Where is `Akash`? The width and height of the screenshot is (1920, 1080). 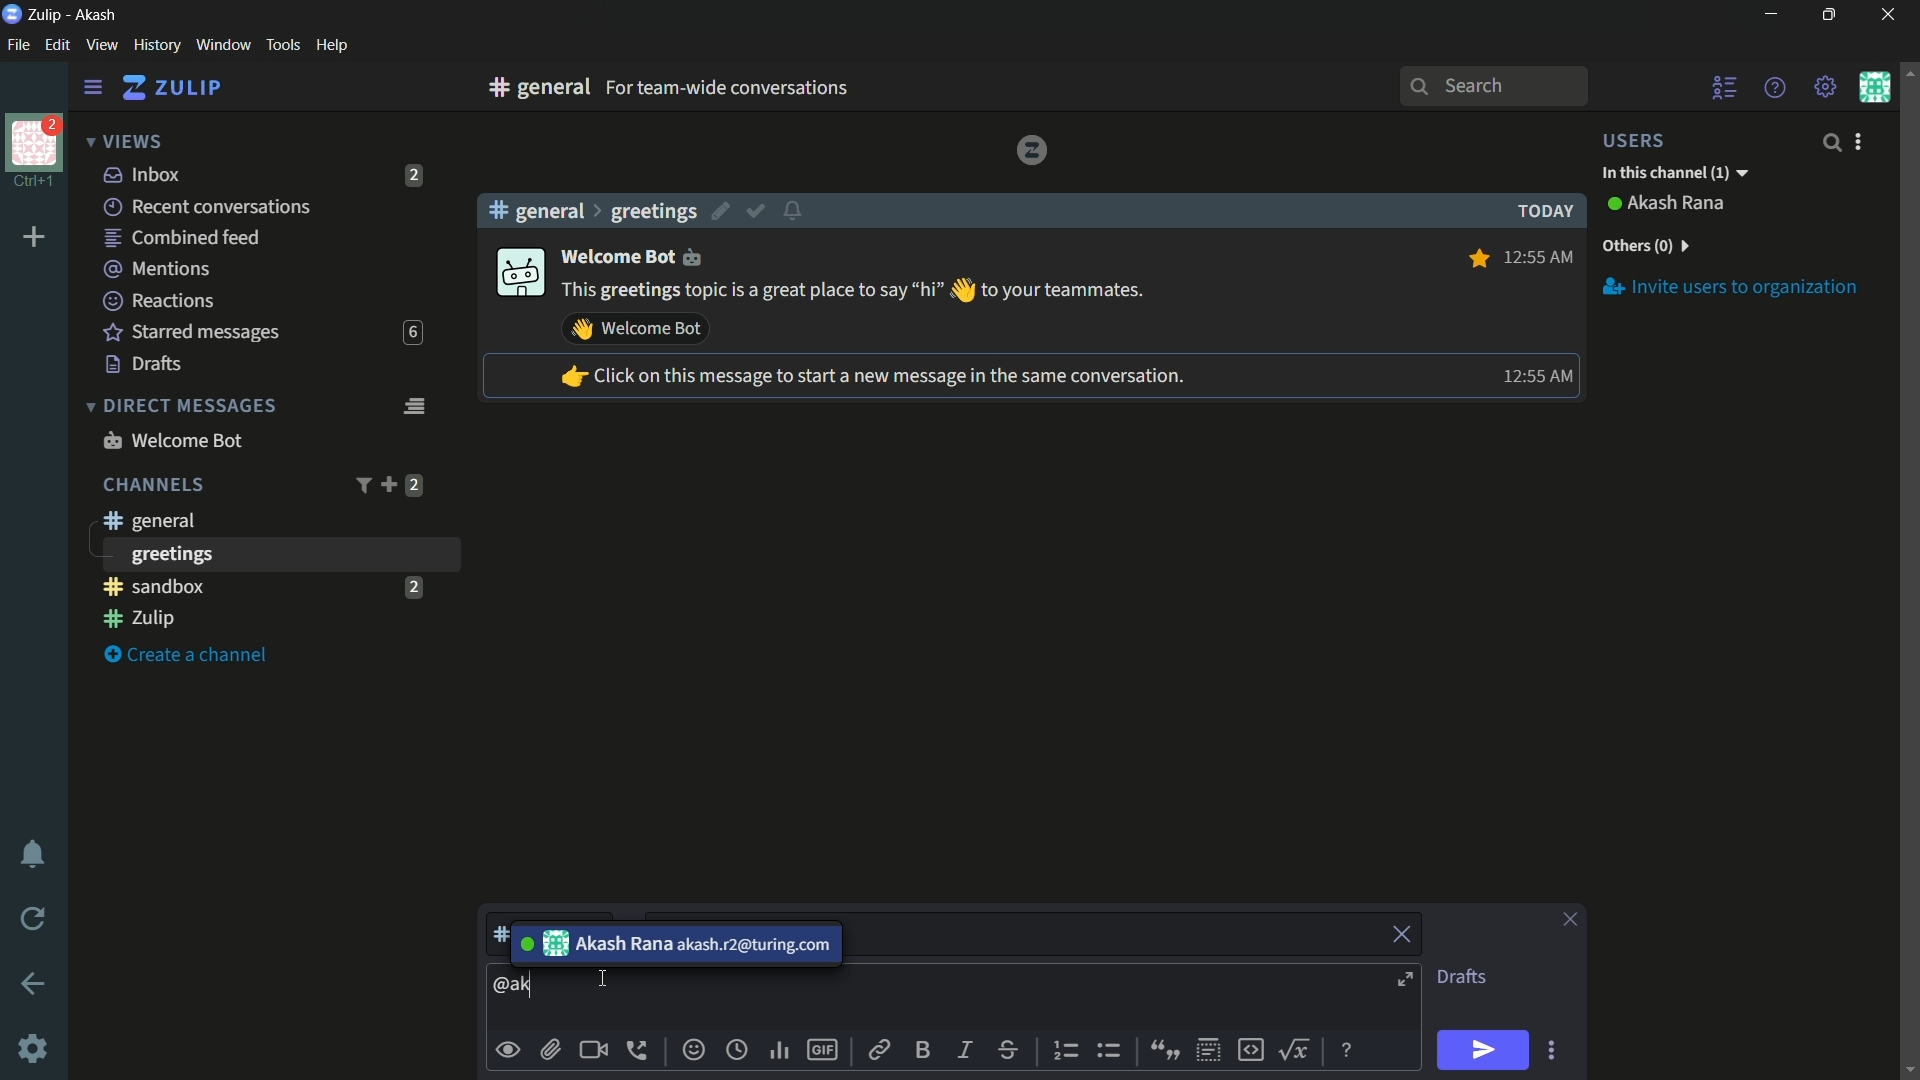
Akash is located at coordinates (97, 16).